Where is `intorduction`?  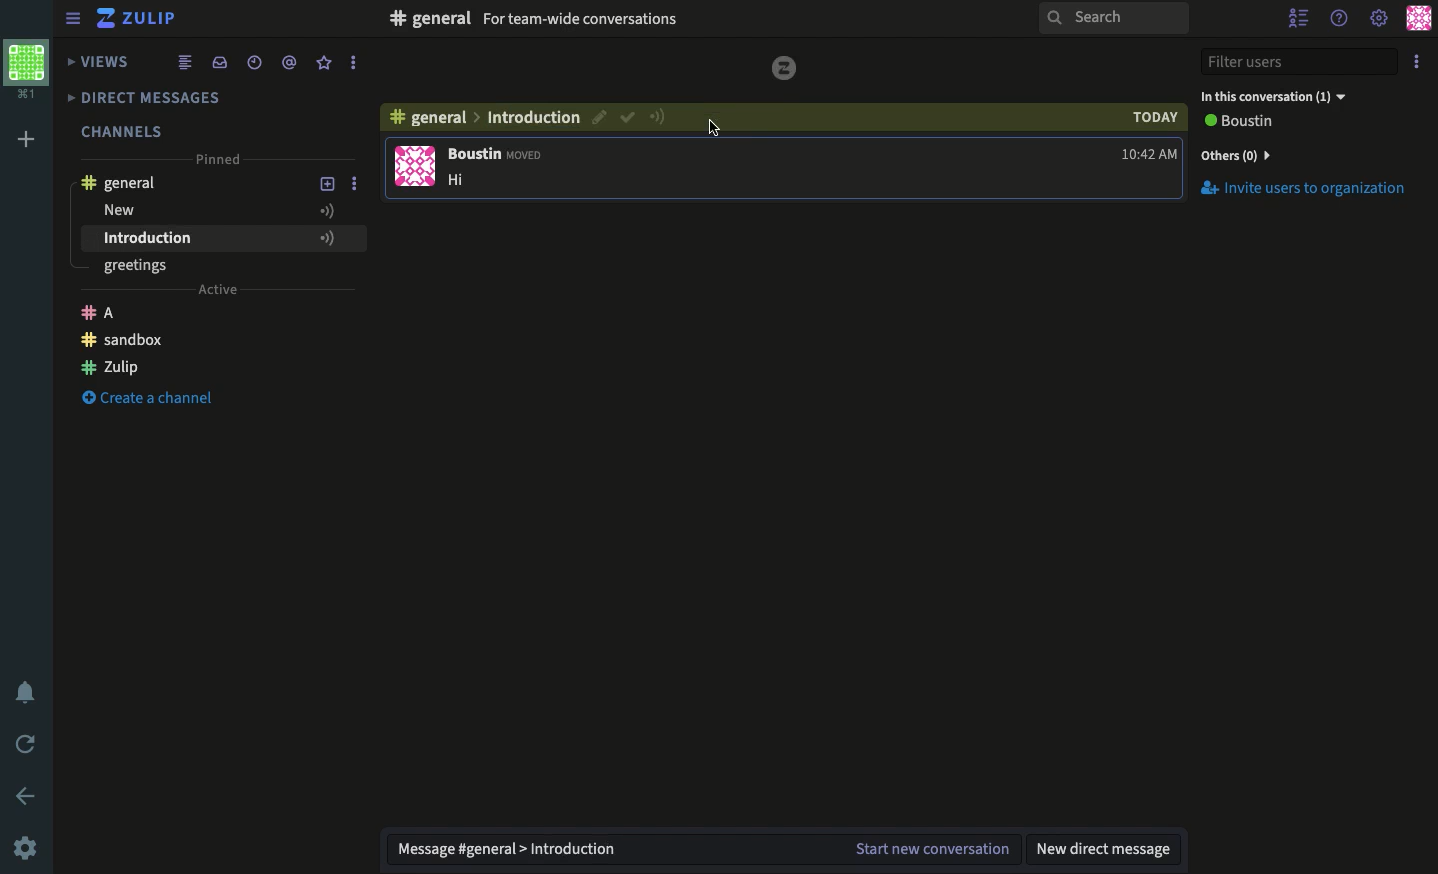
intorduction is located at coordinates (535, 119).